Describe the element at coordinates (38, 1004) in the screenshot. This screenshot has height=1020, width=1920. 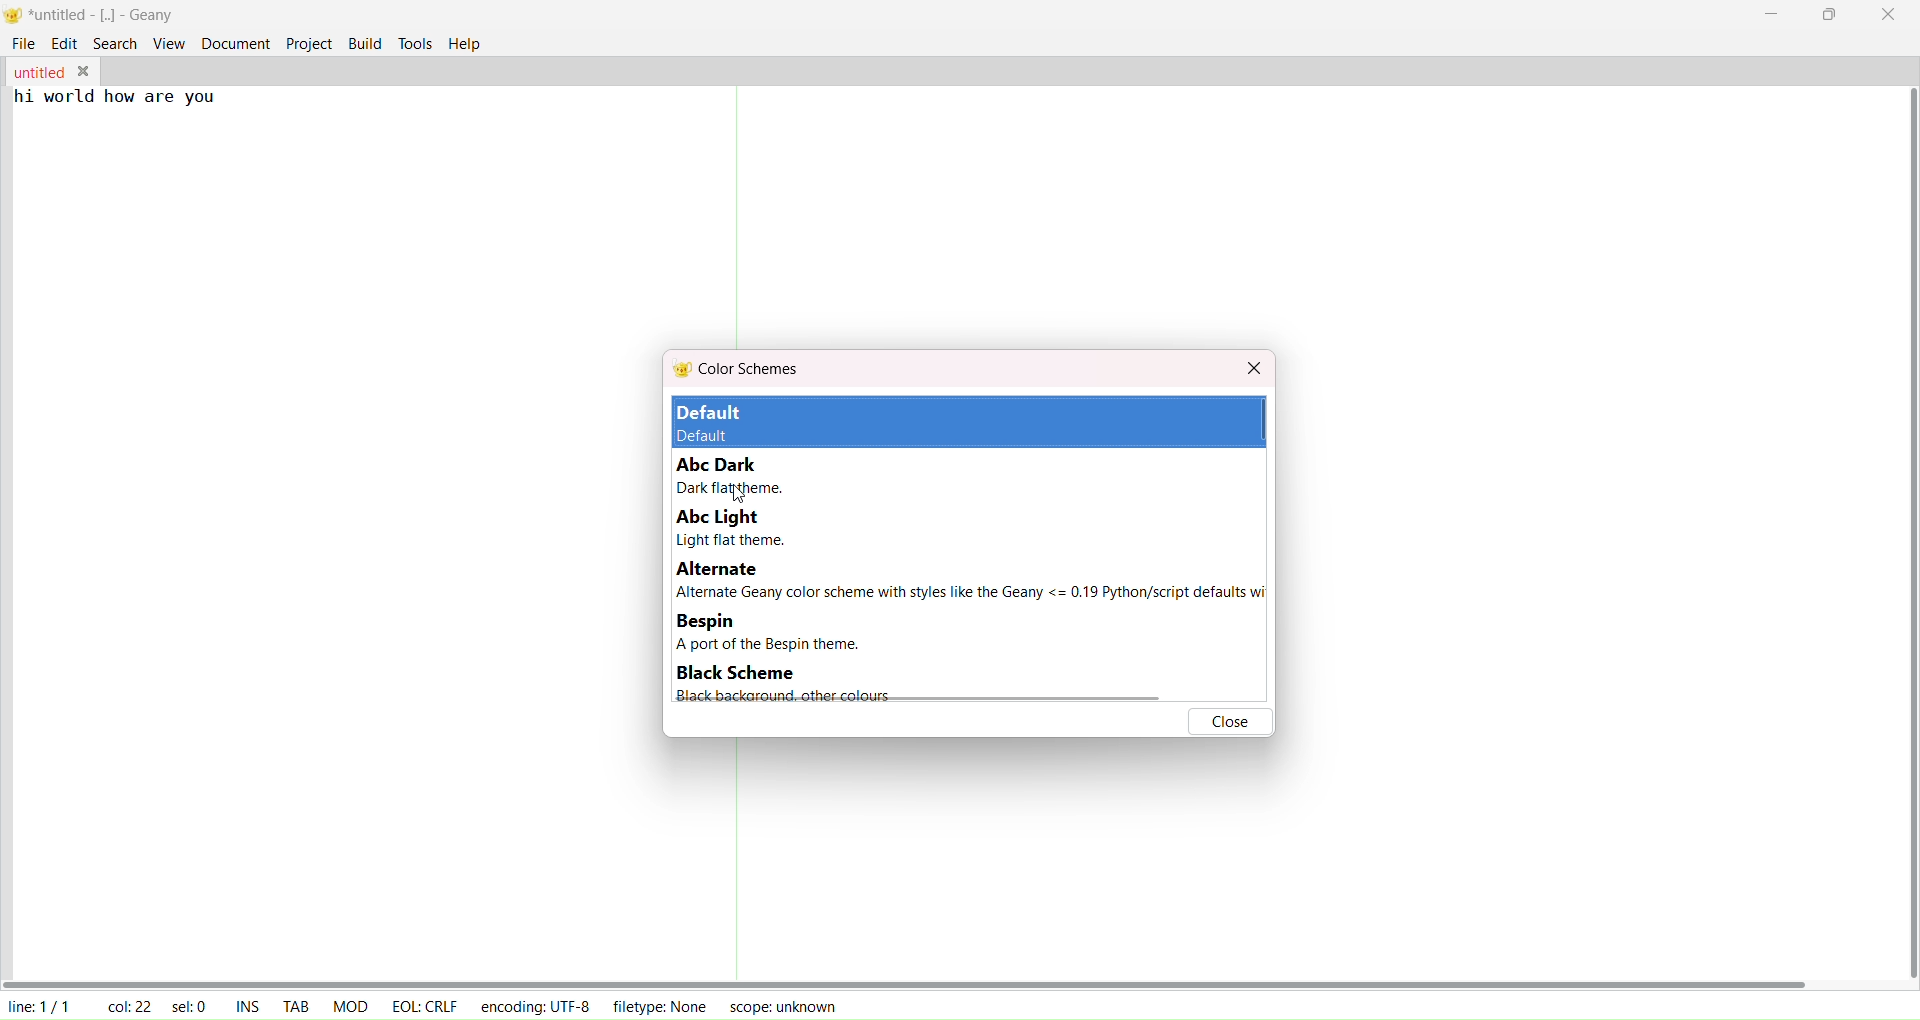
I see `line` at that location.